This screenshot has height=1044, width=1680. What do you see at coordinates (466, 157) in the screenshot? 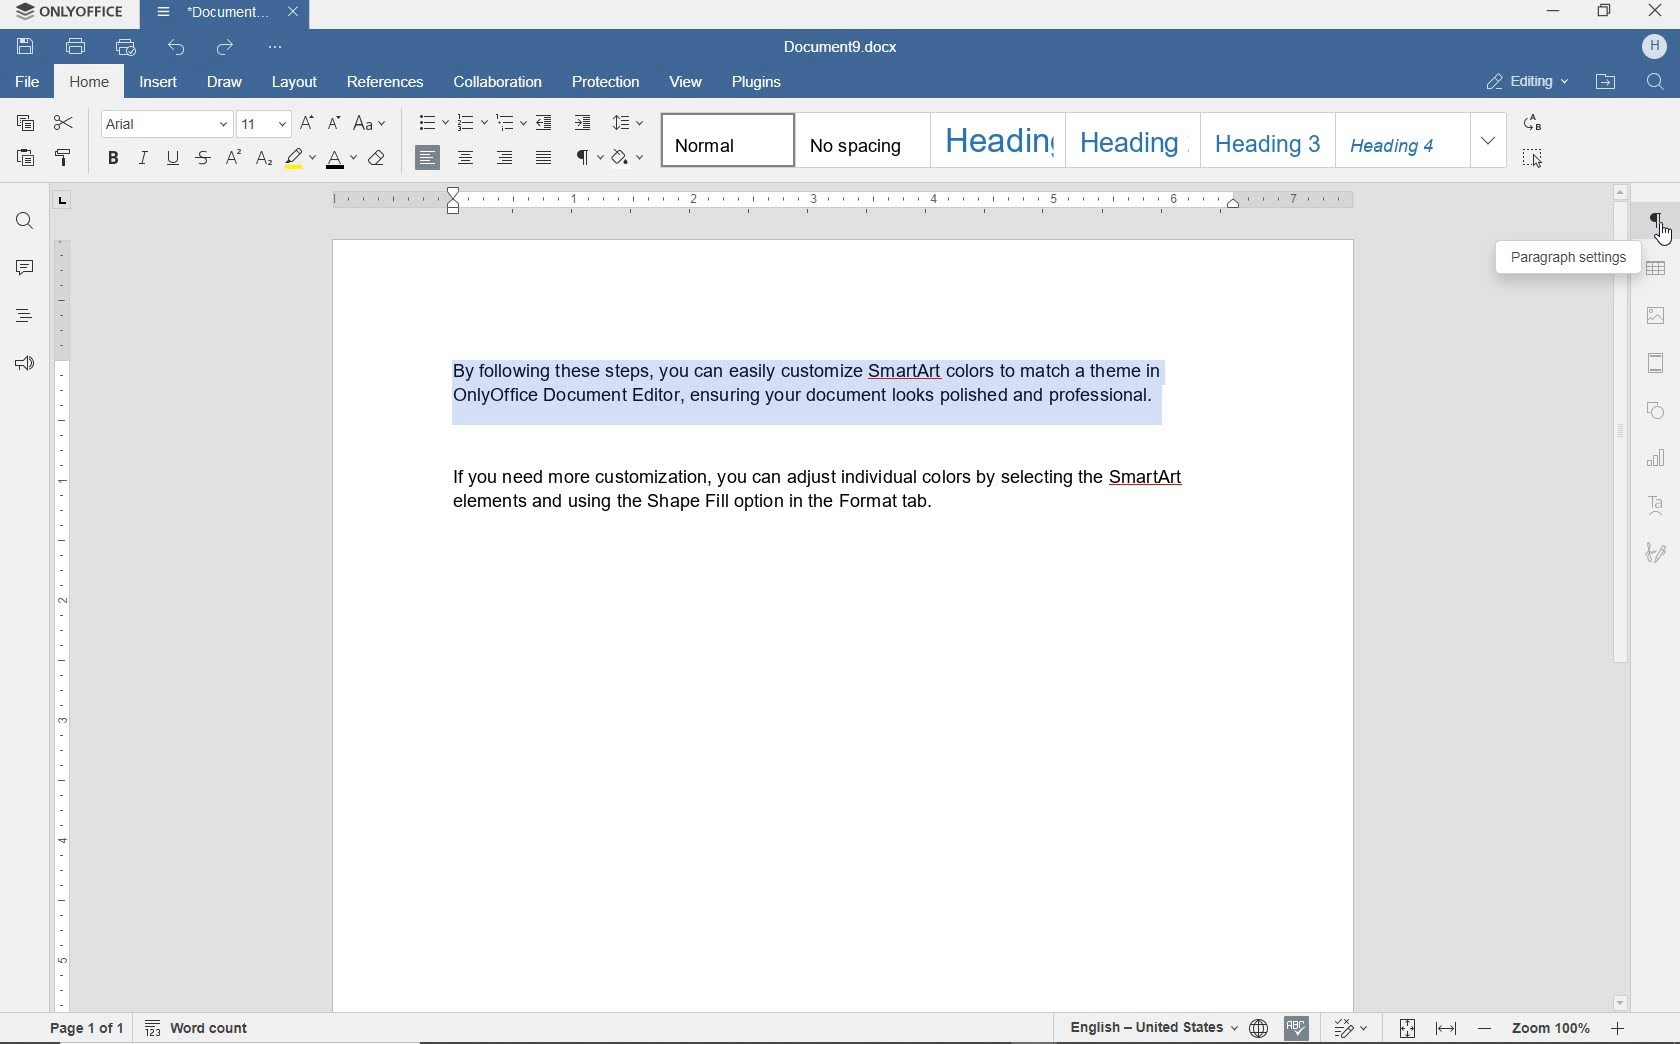
I see `align center` at bounding box center [466, 157].